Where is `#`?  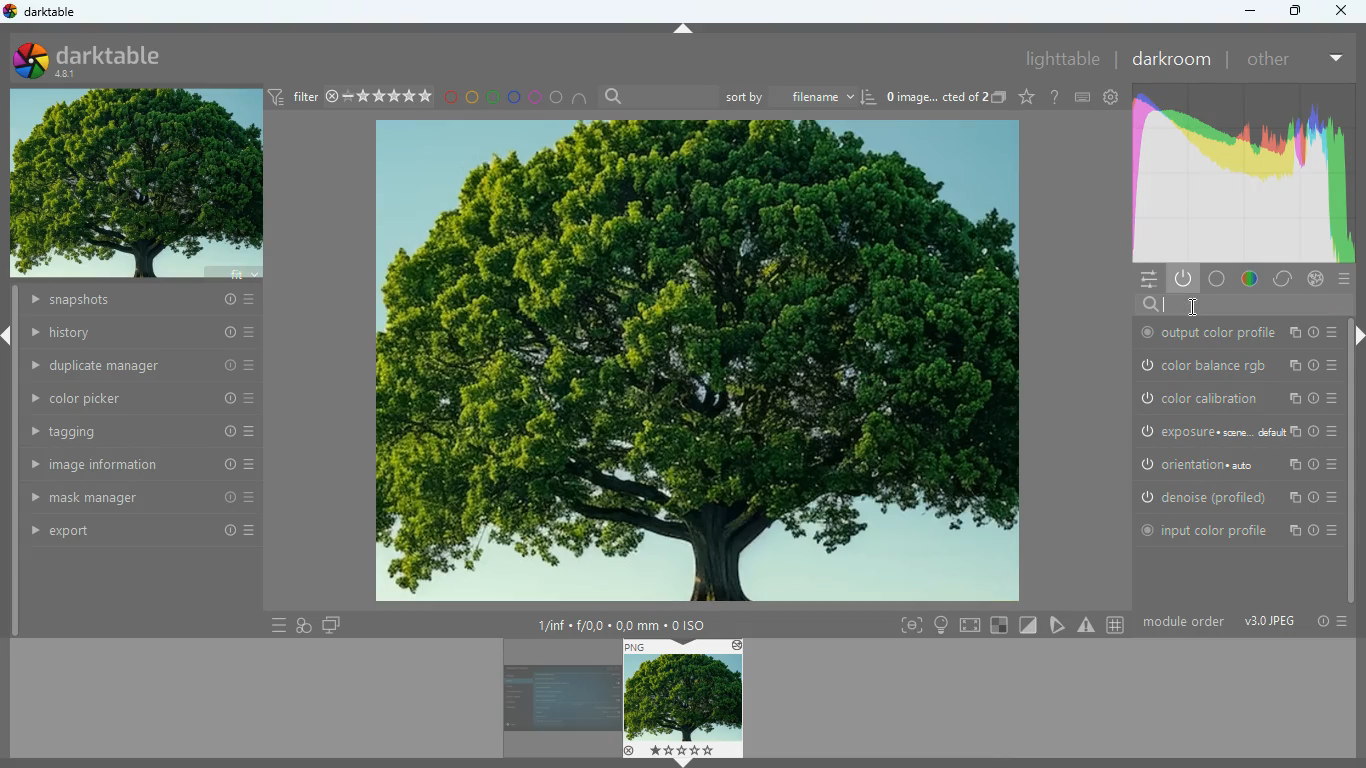
# is located at coordinates (1113, 625).